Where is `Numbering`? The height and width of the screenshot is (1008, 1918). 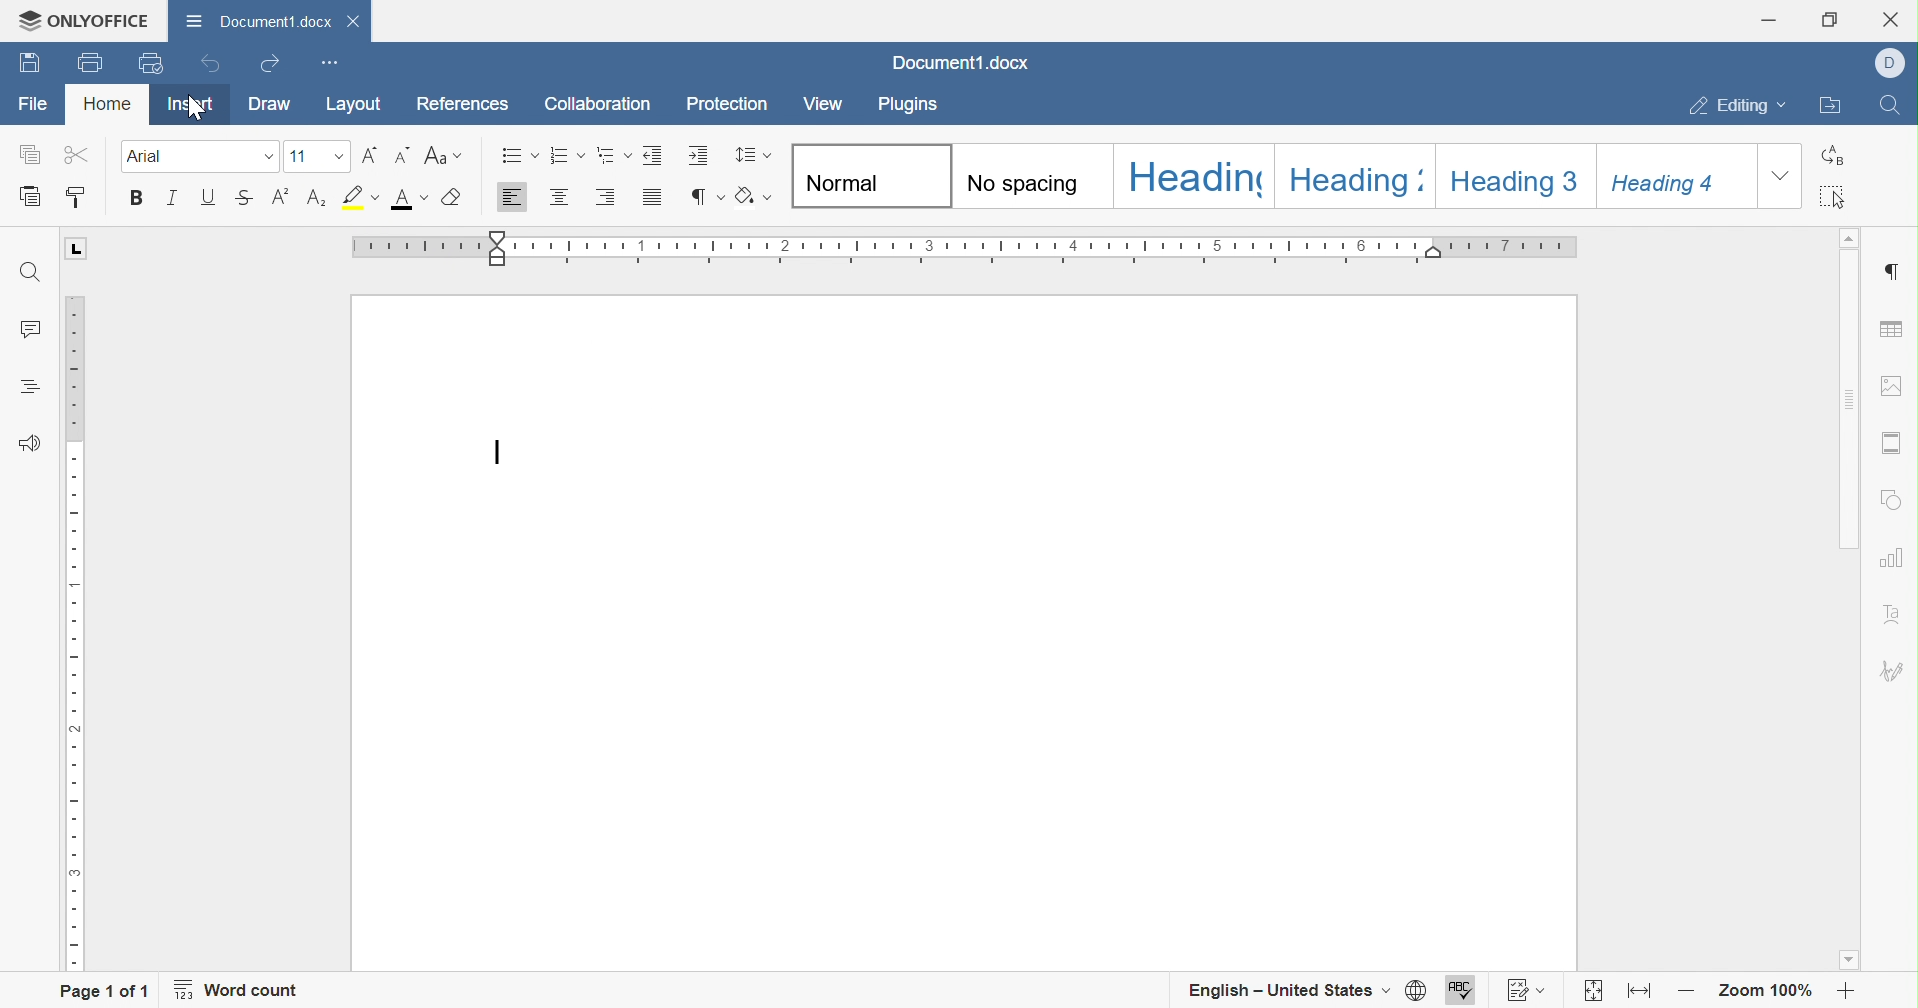 Numbering is located at coordinates (569, 154).